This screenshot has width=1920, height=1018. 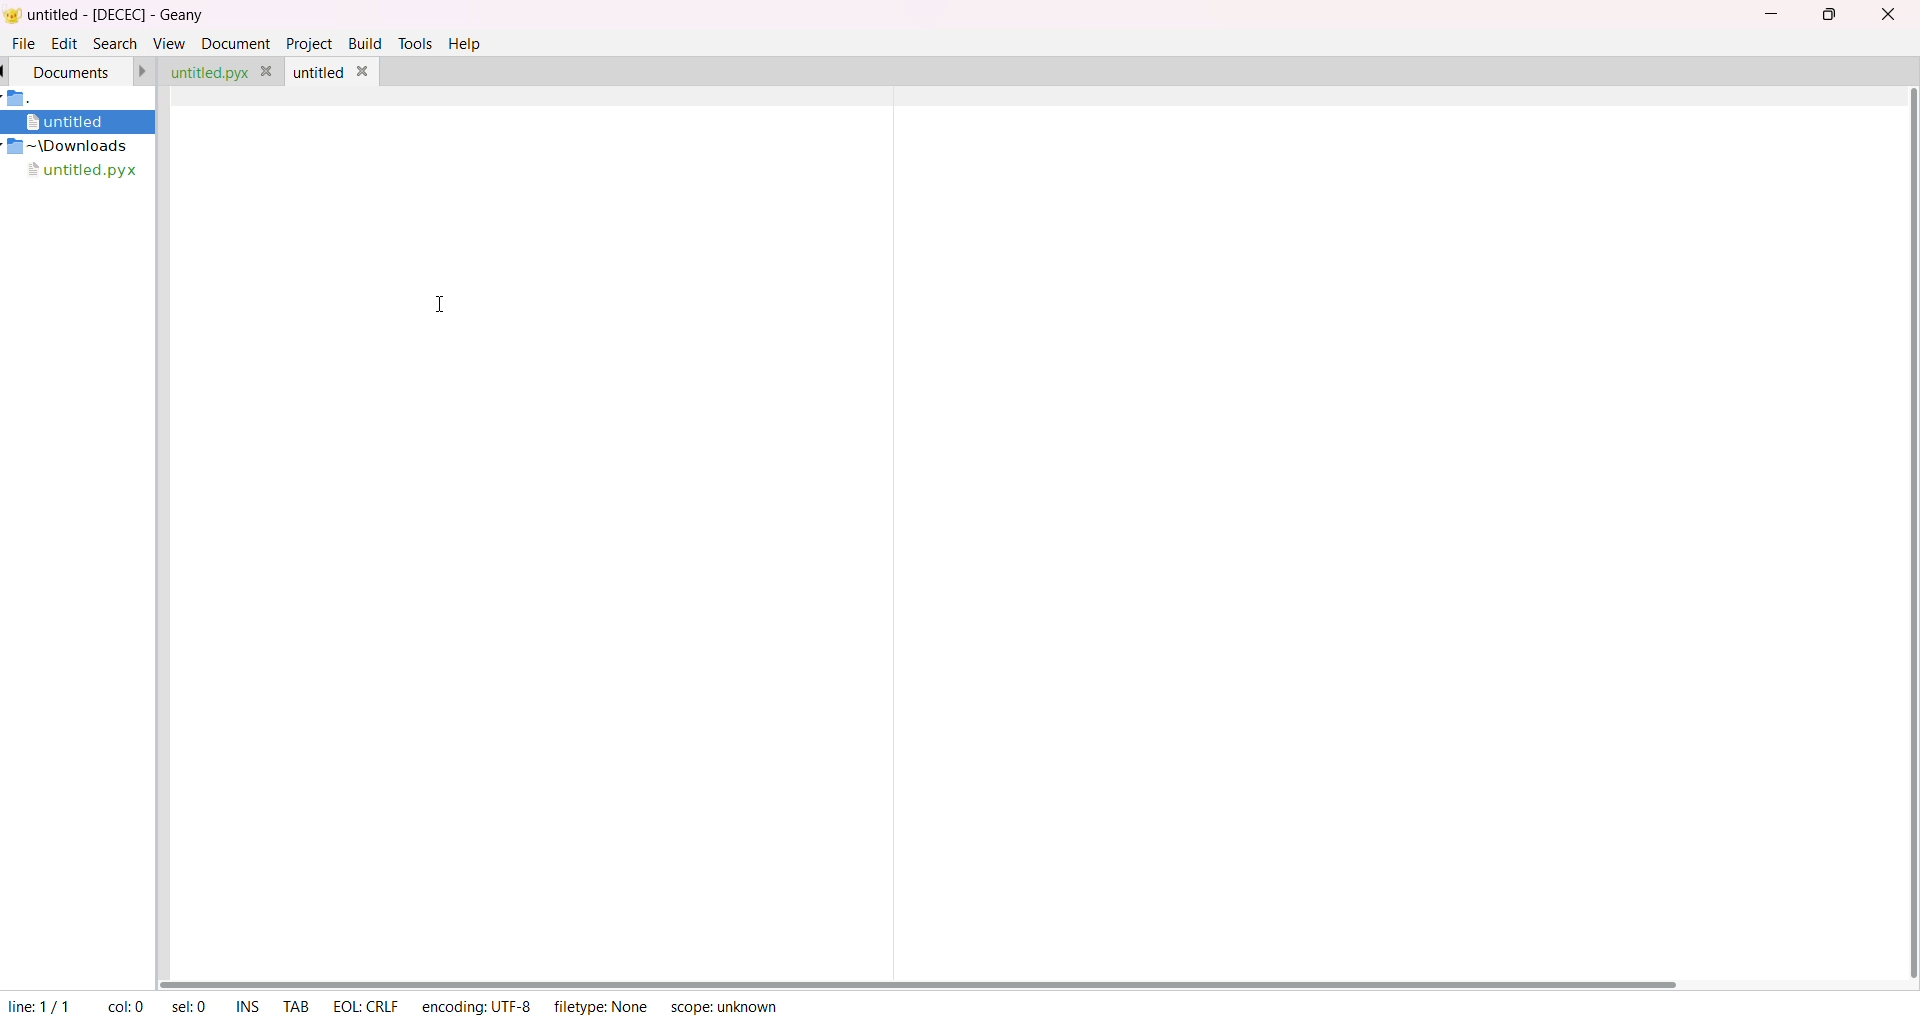 I want to click on Ins, so click(x=246, y=1004).